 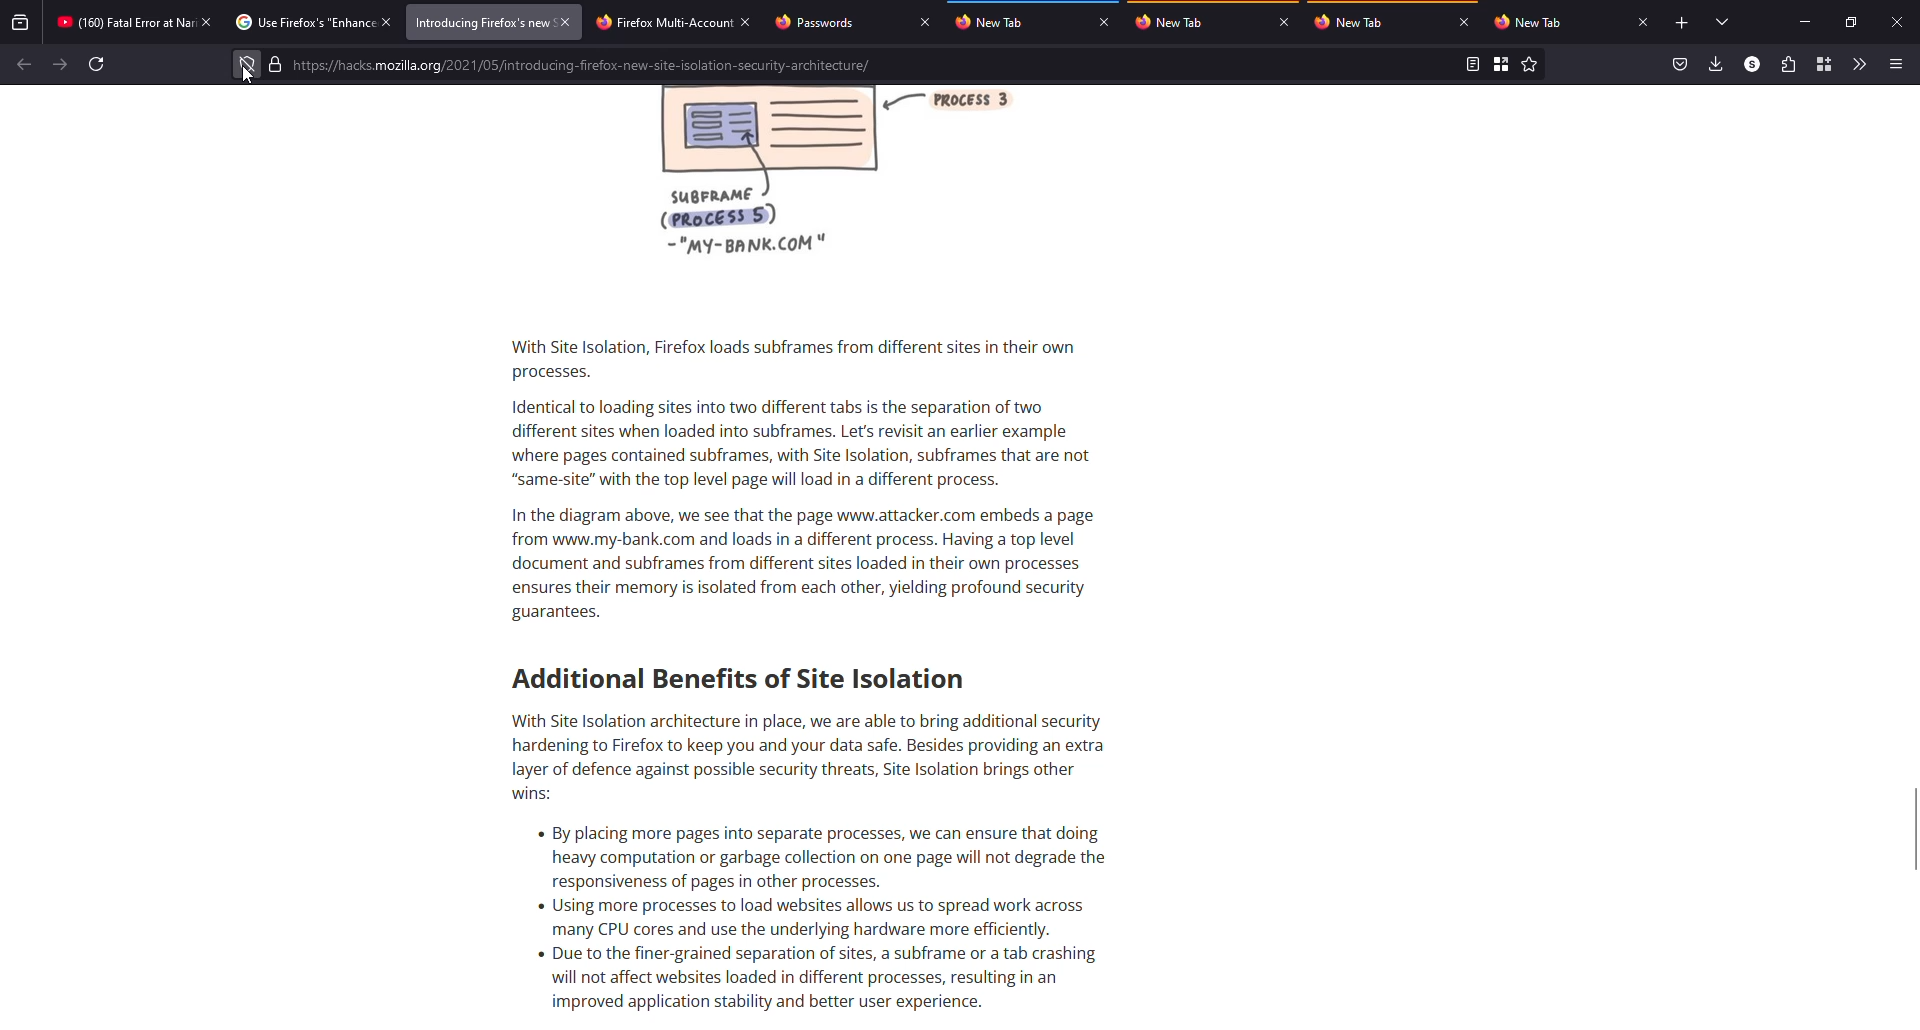 I want to click on view recent, so click(x=21, y=21).